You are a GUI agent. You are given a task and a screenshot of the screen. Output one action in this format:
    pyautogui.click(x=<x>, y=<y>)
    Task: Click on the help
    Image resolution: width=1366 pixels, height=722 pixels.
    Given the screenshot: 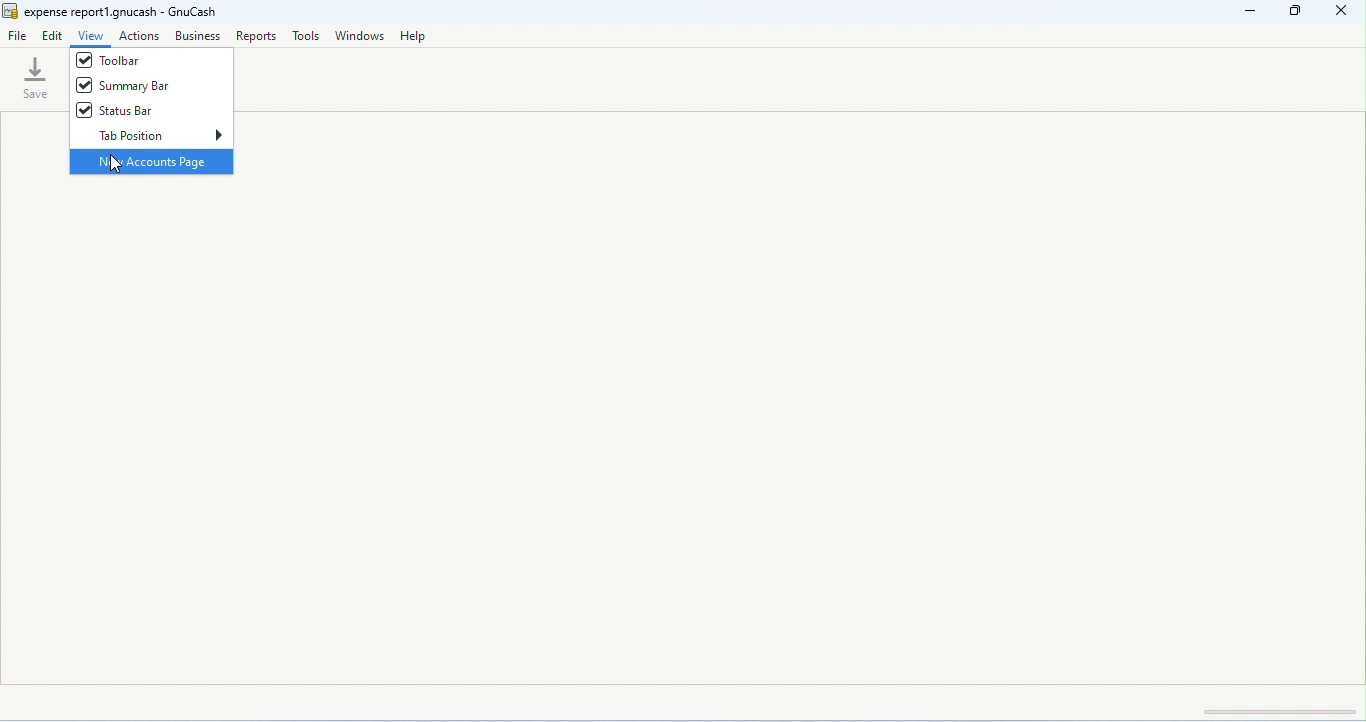 What is the action you would take?
    pyautogui.click(x=414, y=37)
    